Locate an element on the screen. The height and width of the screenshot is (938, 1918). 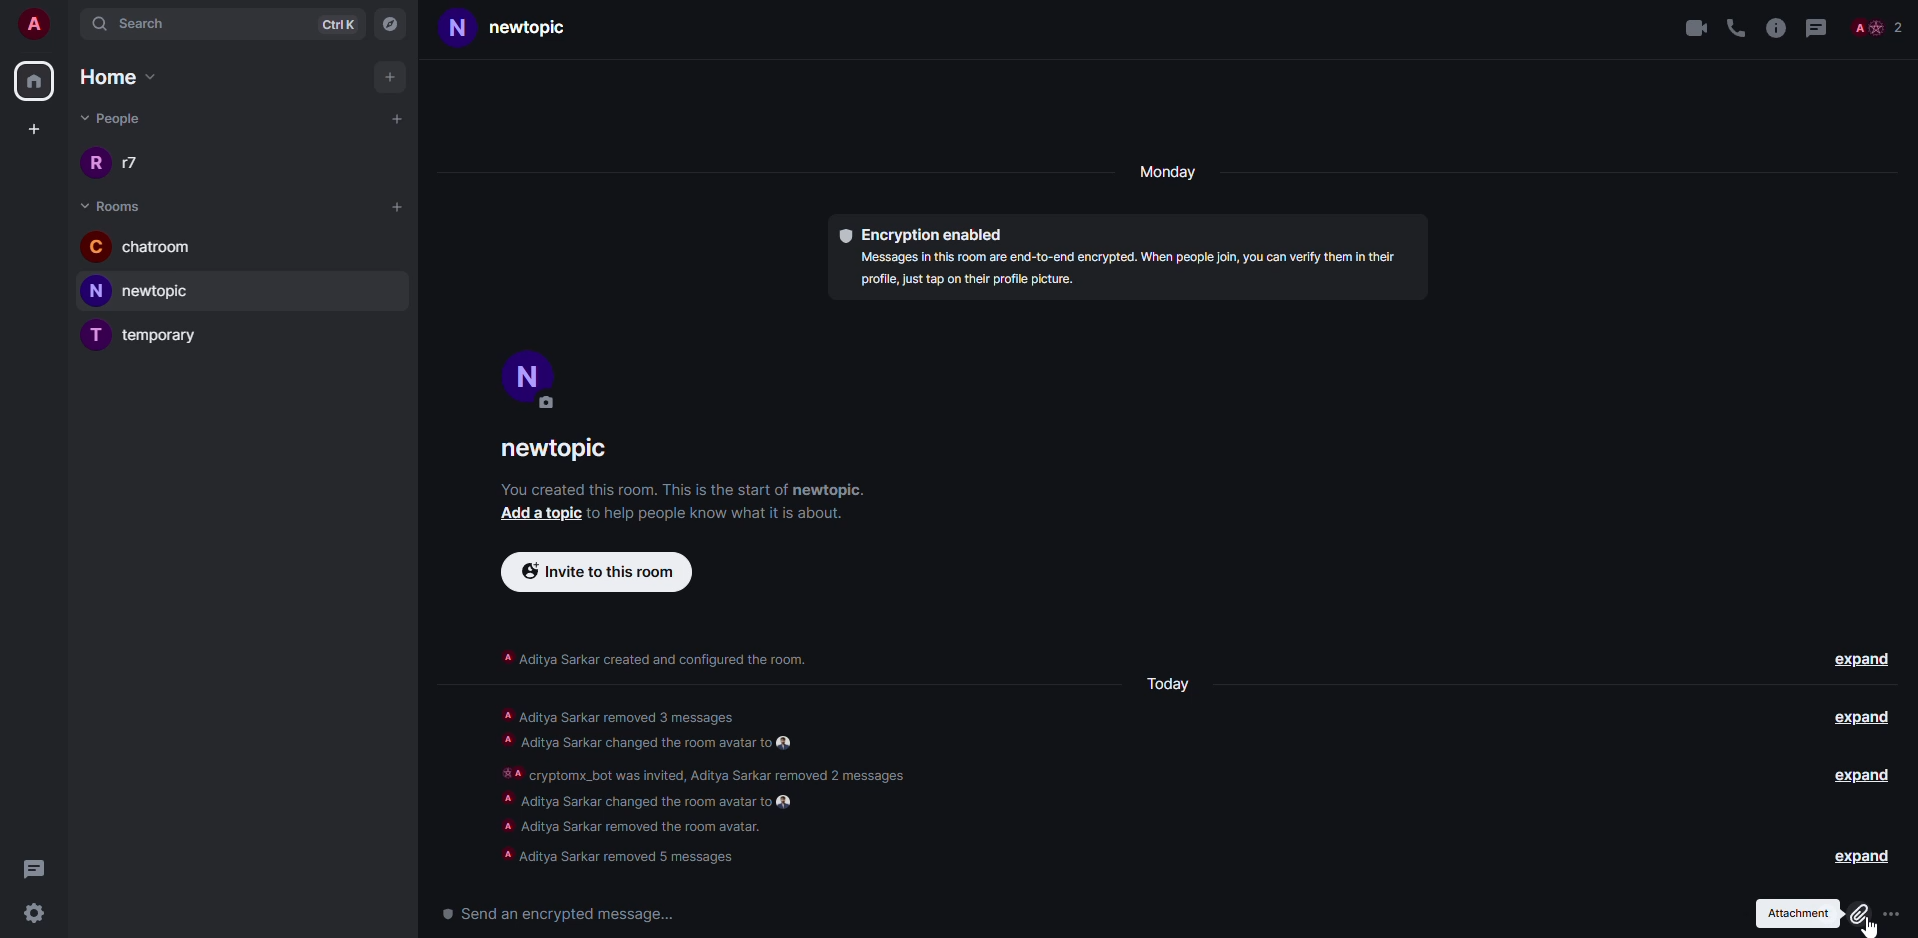
voice call is located at coordinates (1736, 27).